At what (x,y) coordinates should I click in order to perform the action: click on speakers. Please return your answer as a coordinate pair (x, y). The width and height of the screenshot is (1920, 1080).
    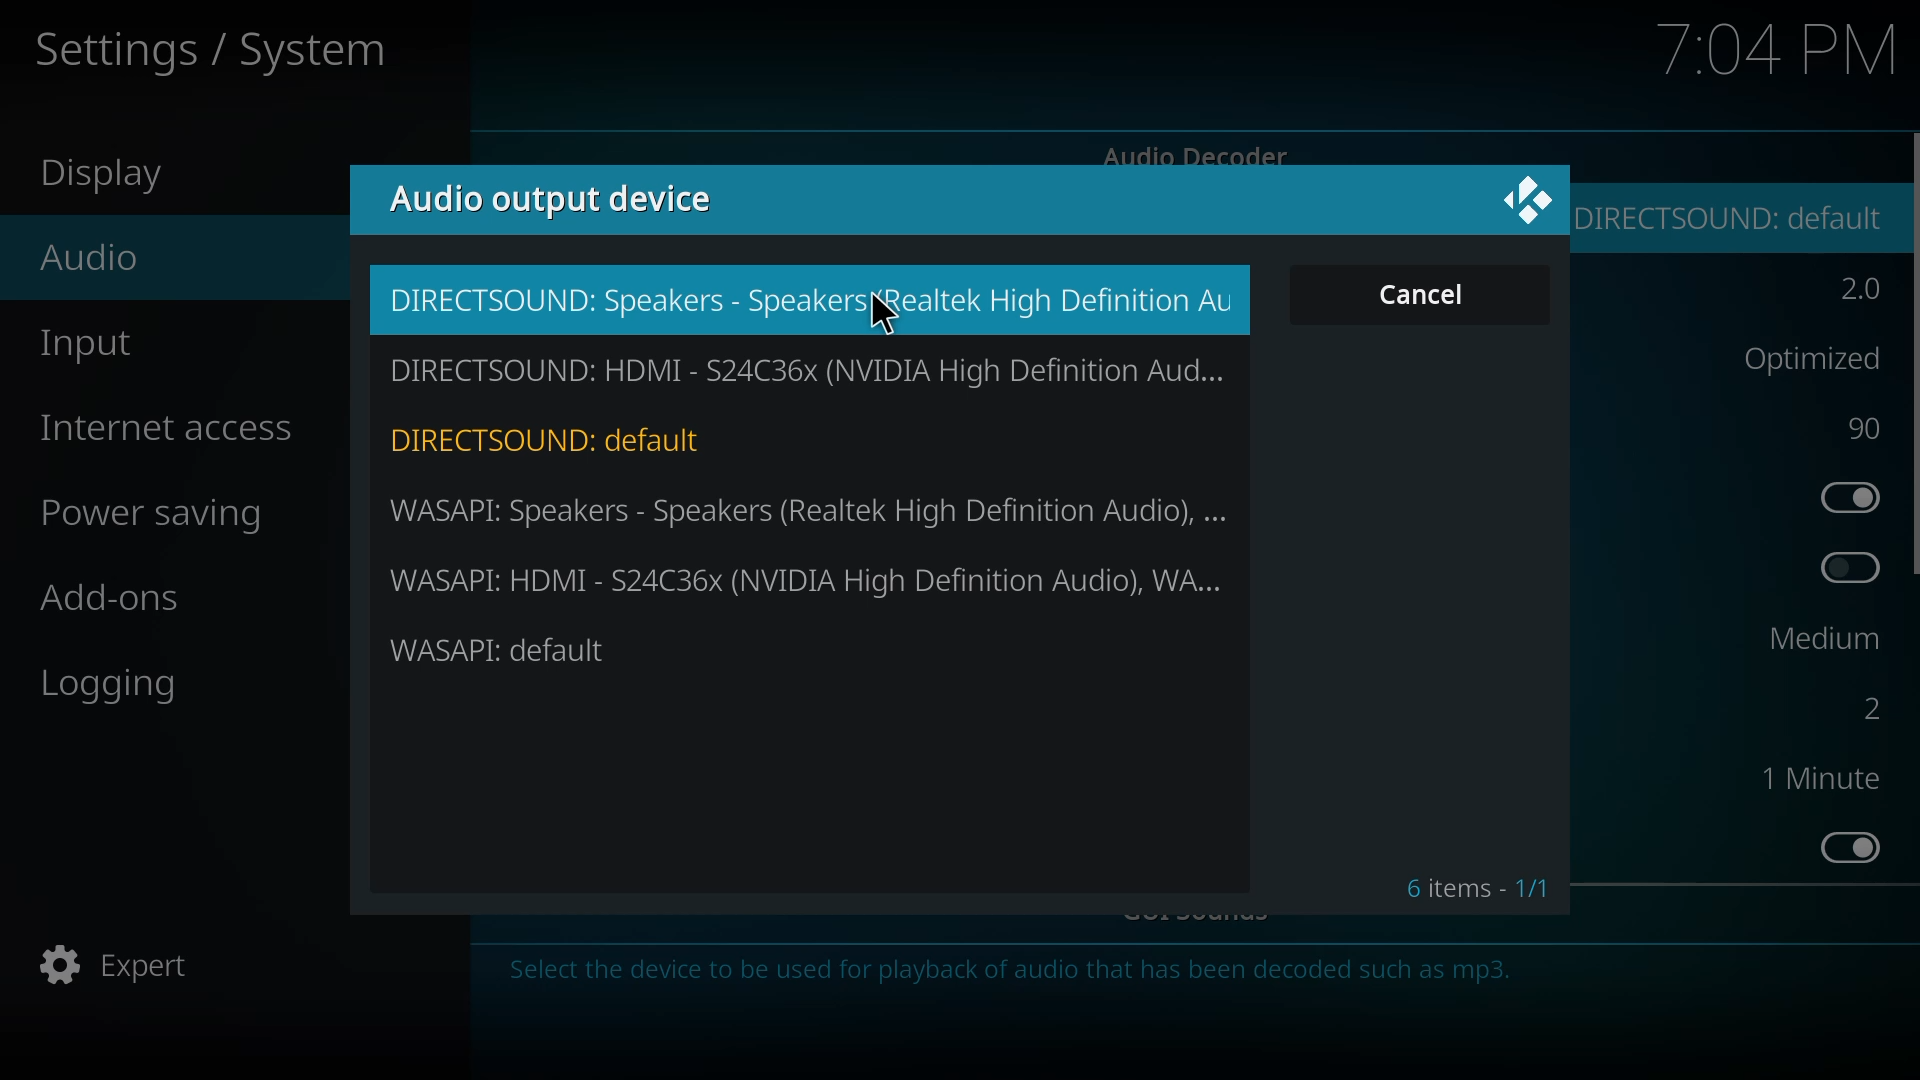
    Looking at the image, I should click on (808, 299).